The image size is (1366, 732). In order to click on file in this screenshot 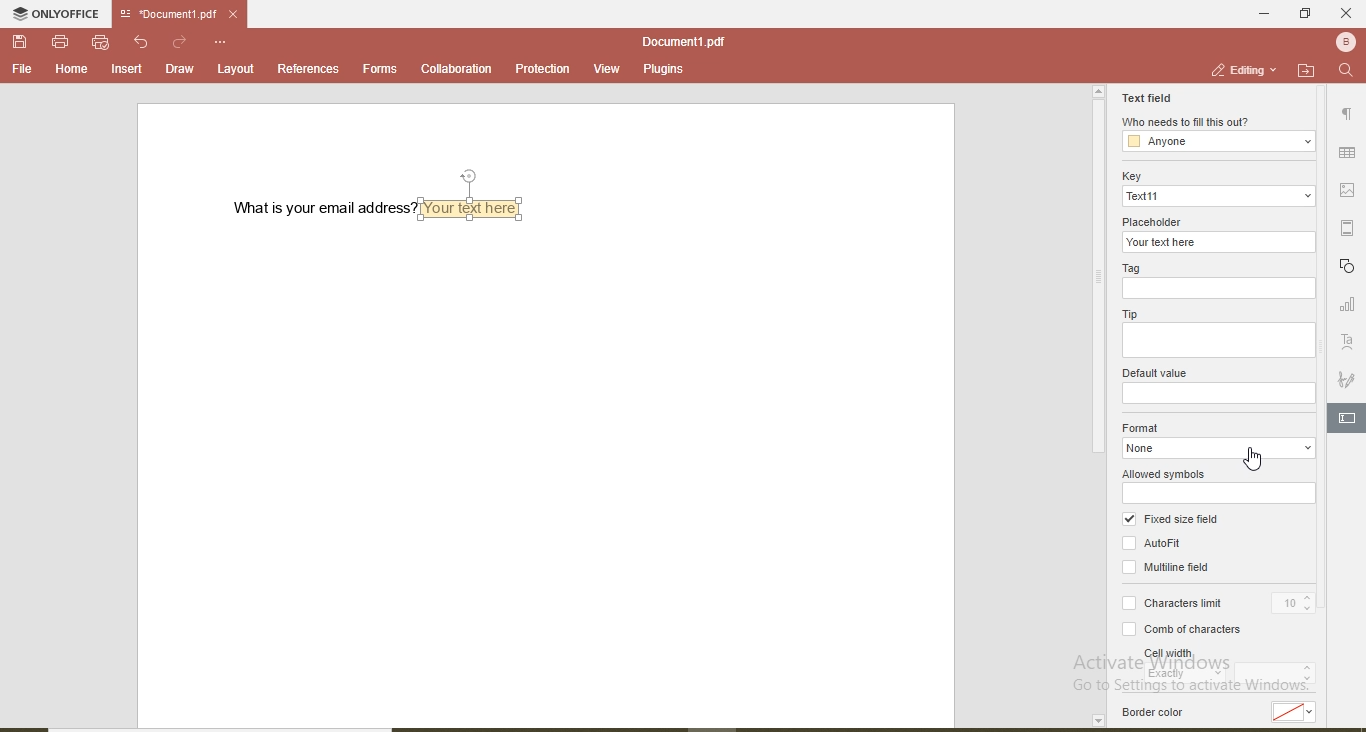, I will do `click(22, 69)`.